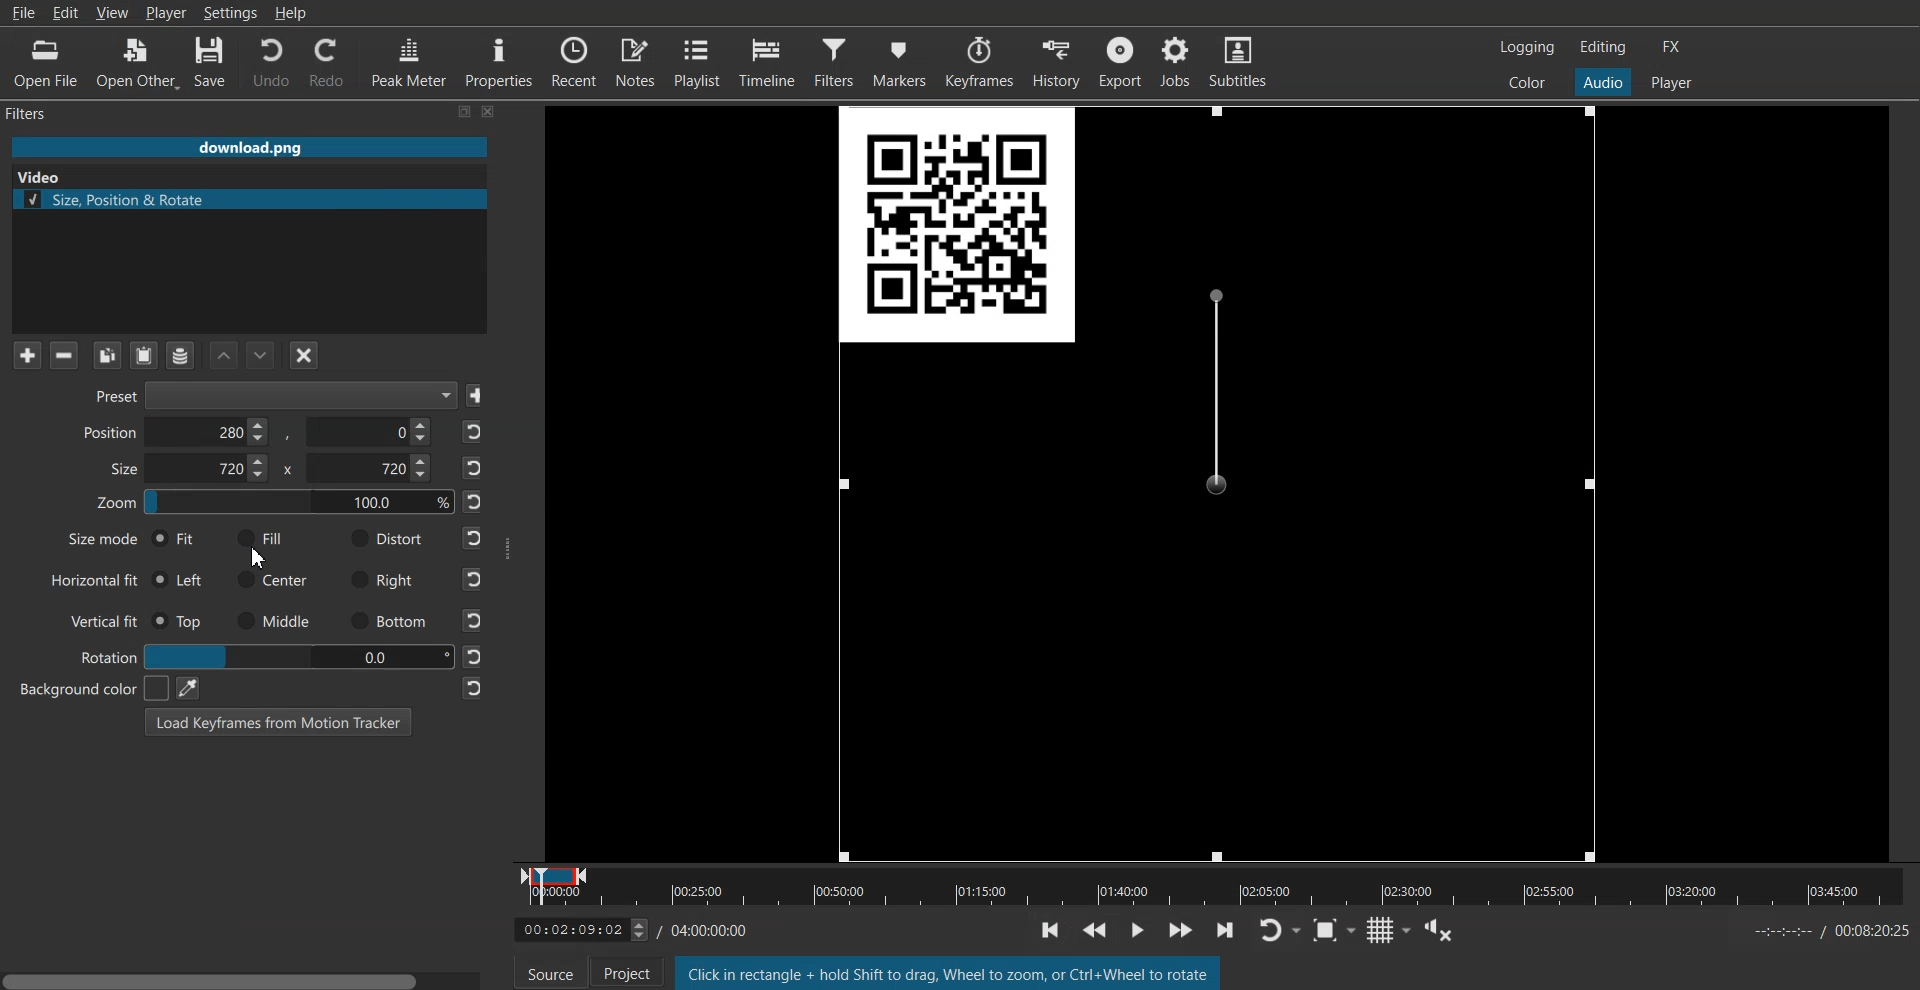  I want to click on Open Other, so click(136, 62).